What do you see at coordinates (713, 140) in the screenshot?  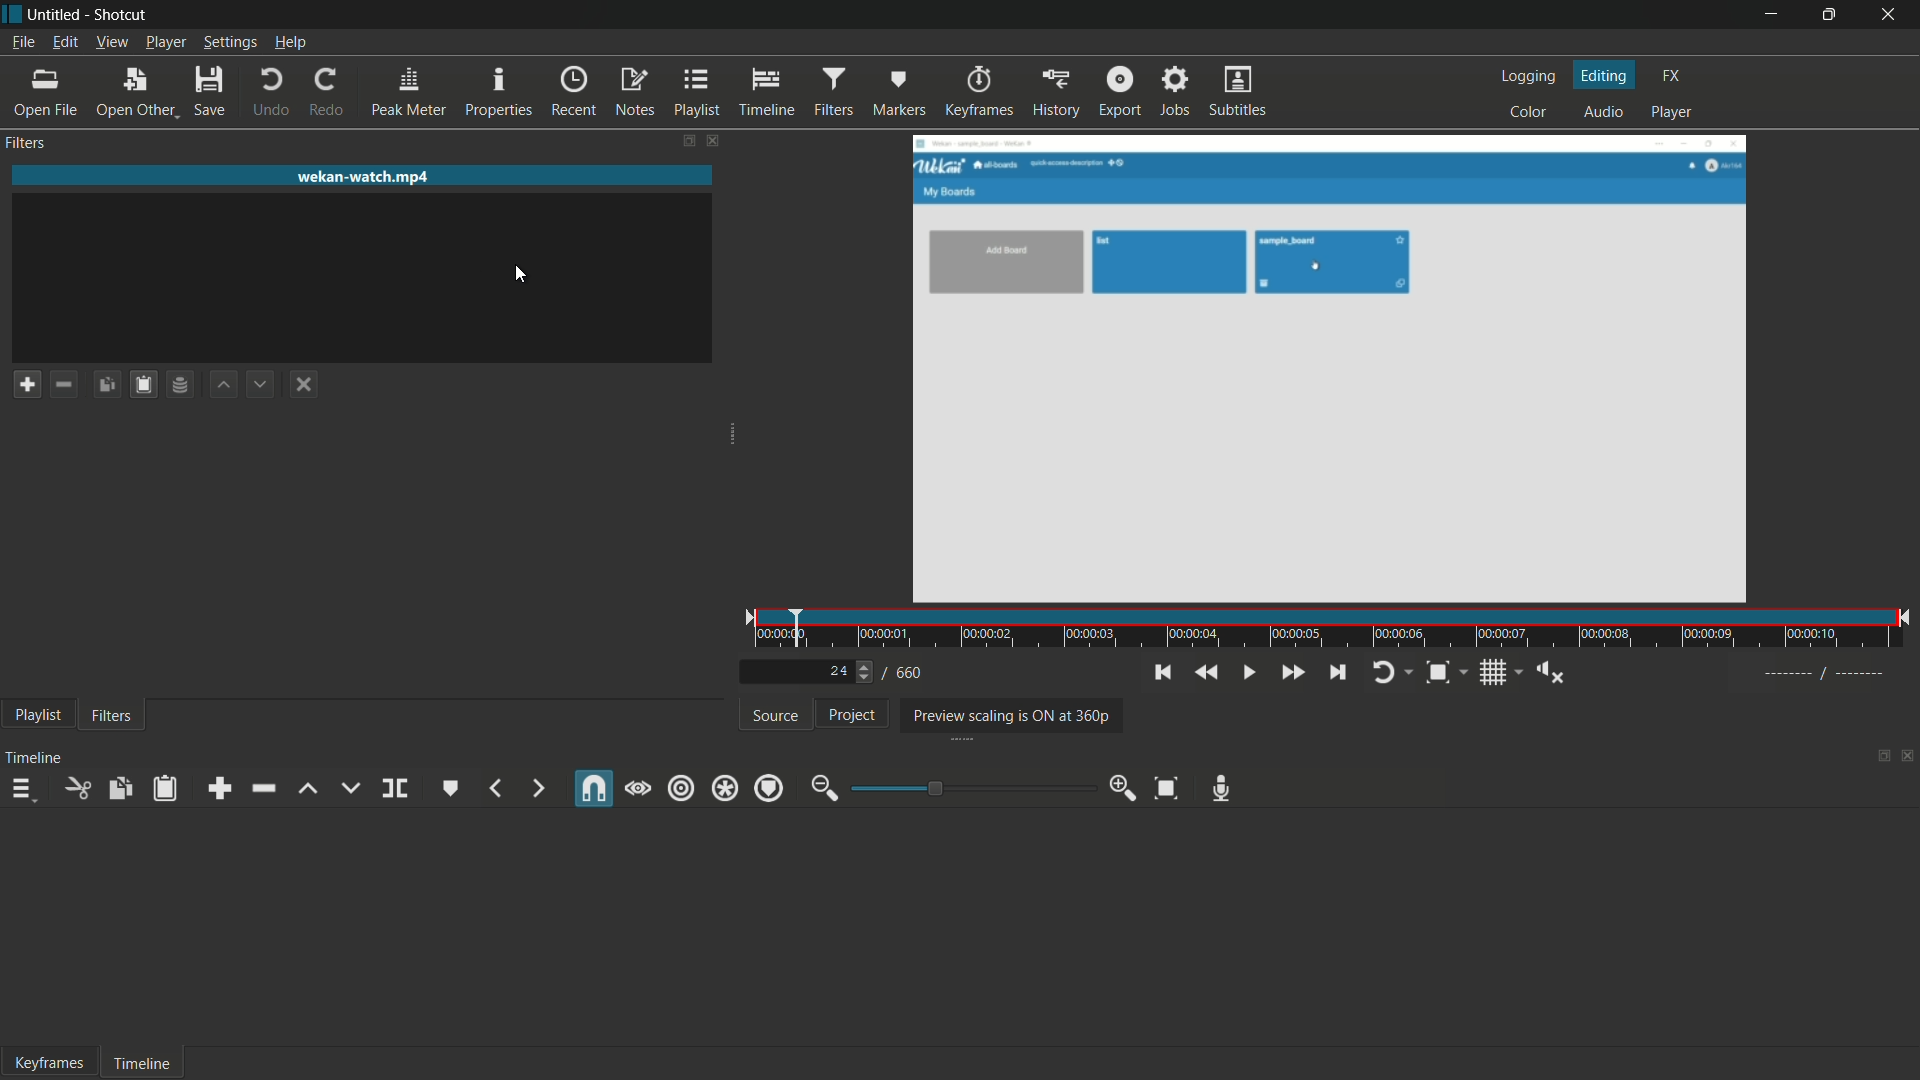 I see `close filters` at bounding box center [713, 140].